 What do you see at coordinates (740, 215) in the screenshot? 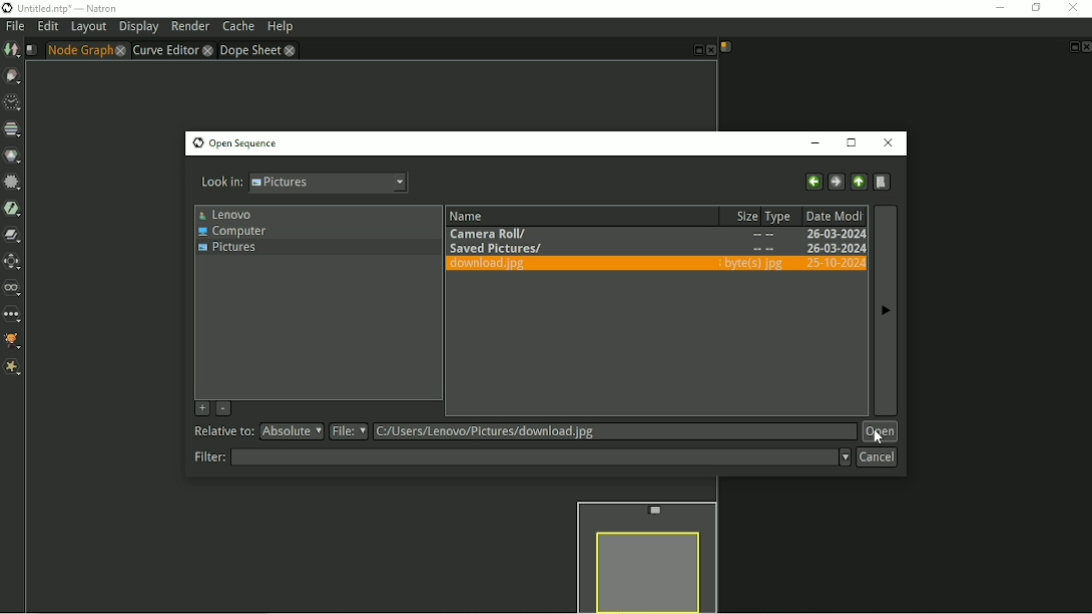
I see `Size` at bounding box center [740, 215].